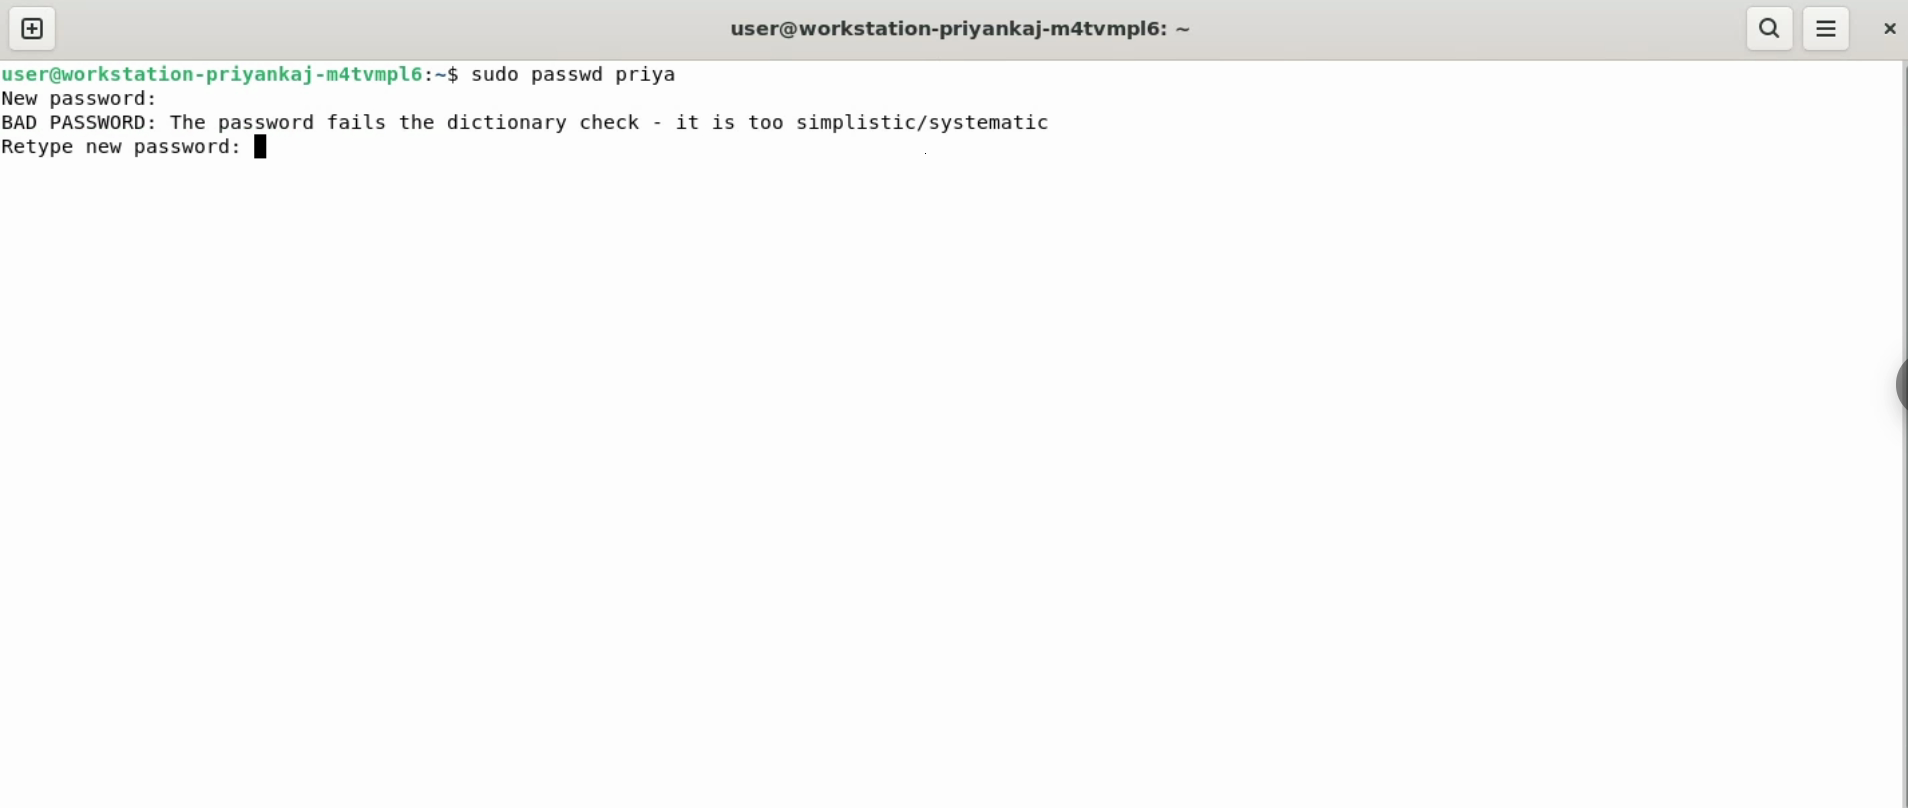  I want to click on menu, so click(1828, 28).